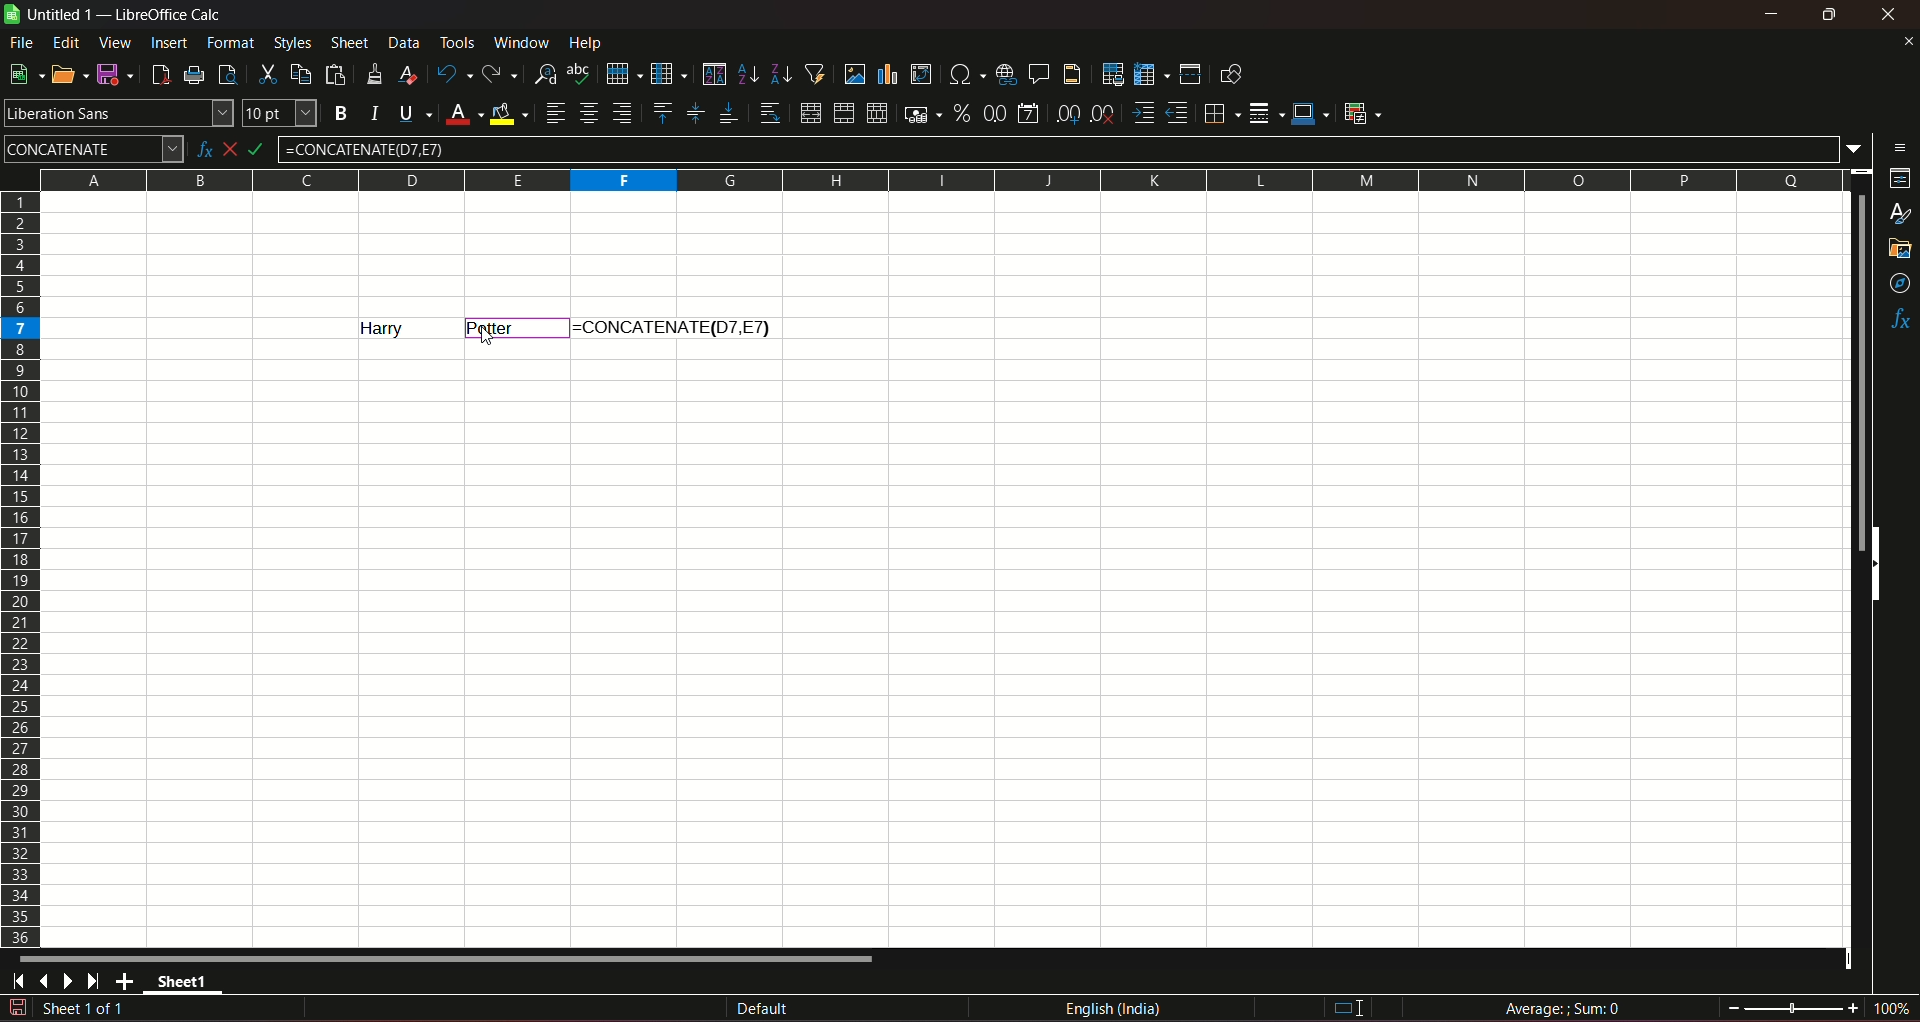 The image size is (1920, 1022). Describe the element at coordinates (46, 983) in the screenshot. I see `scroll to previous` at that location.